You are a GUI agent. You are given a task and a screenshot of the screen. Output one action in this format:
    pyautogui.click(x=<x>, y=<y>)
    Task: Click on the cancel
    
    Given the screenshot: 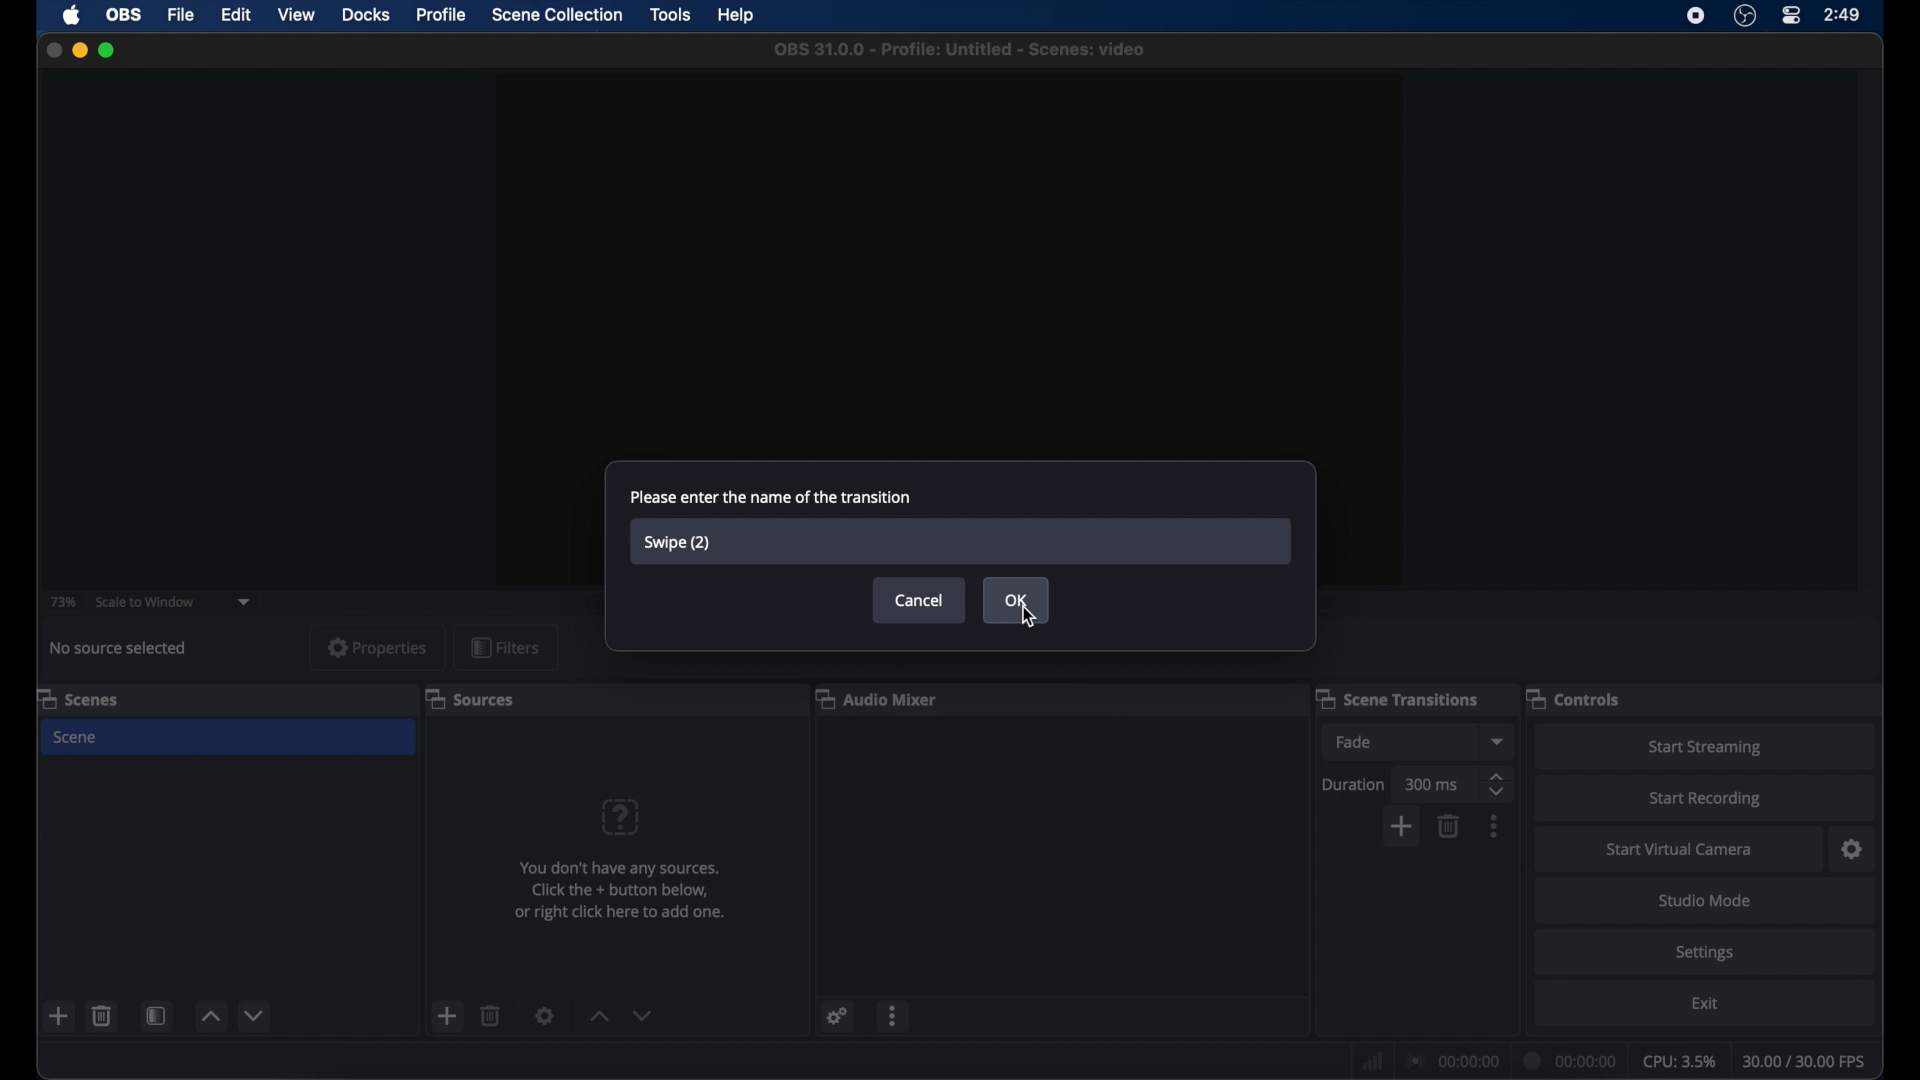 What is the action you would take?
    pyautogui.click(x=920, y=600)
    